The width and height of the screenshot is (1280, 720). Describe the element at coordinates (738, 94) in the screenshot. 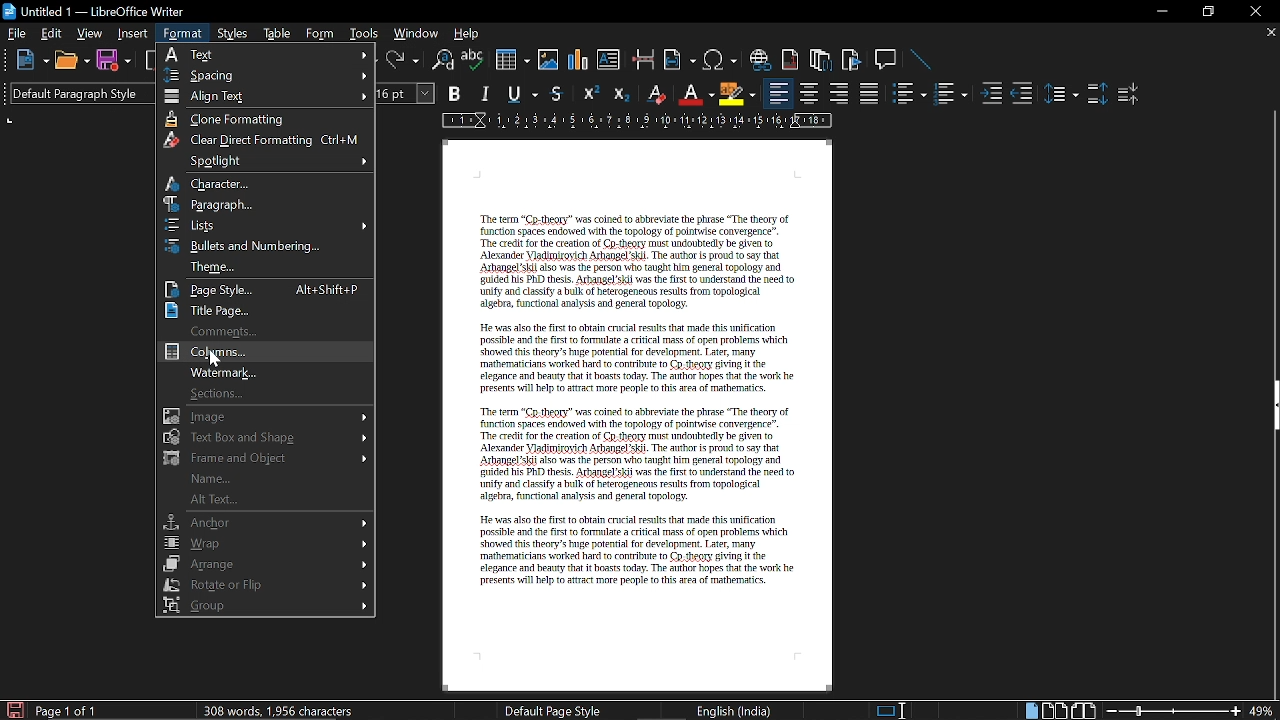

I see `Highlights` at that location.